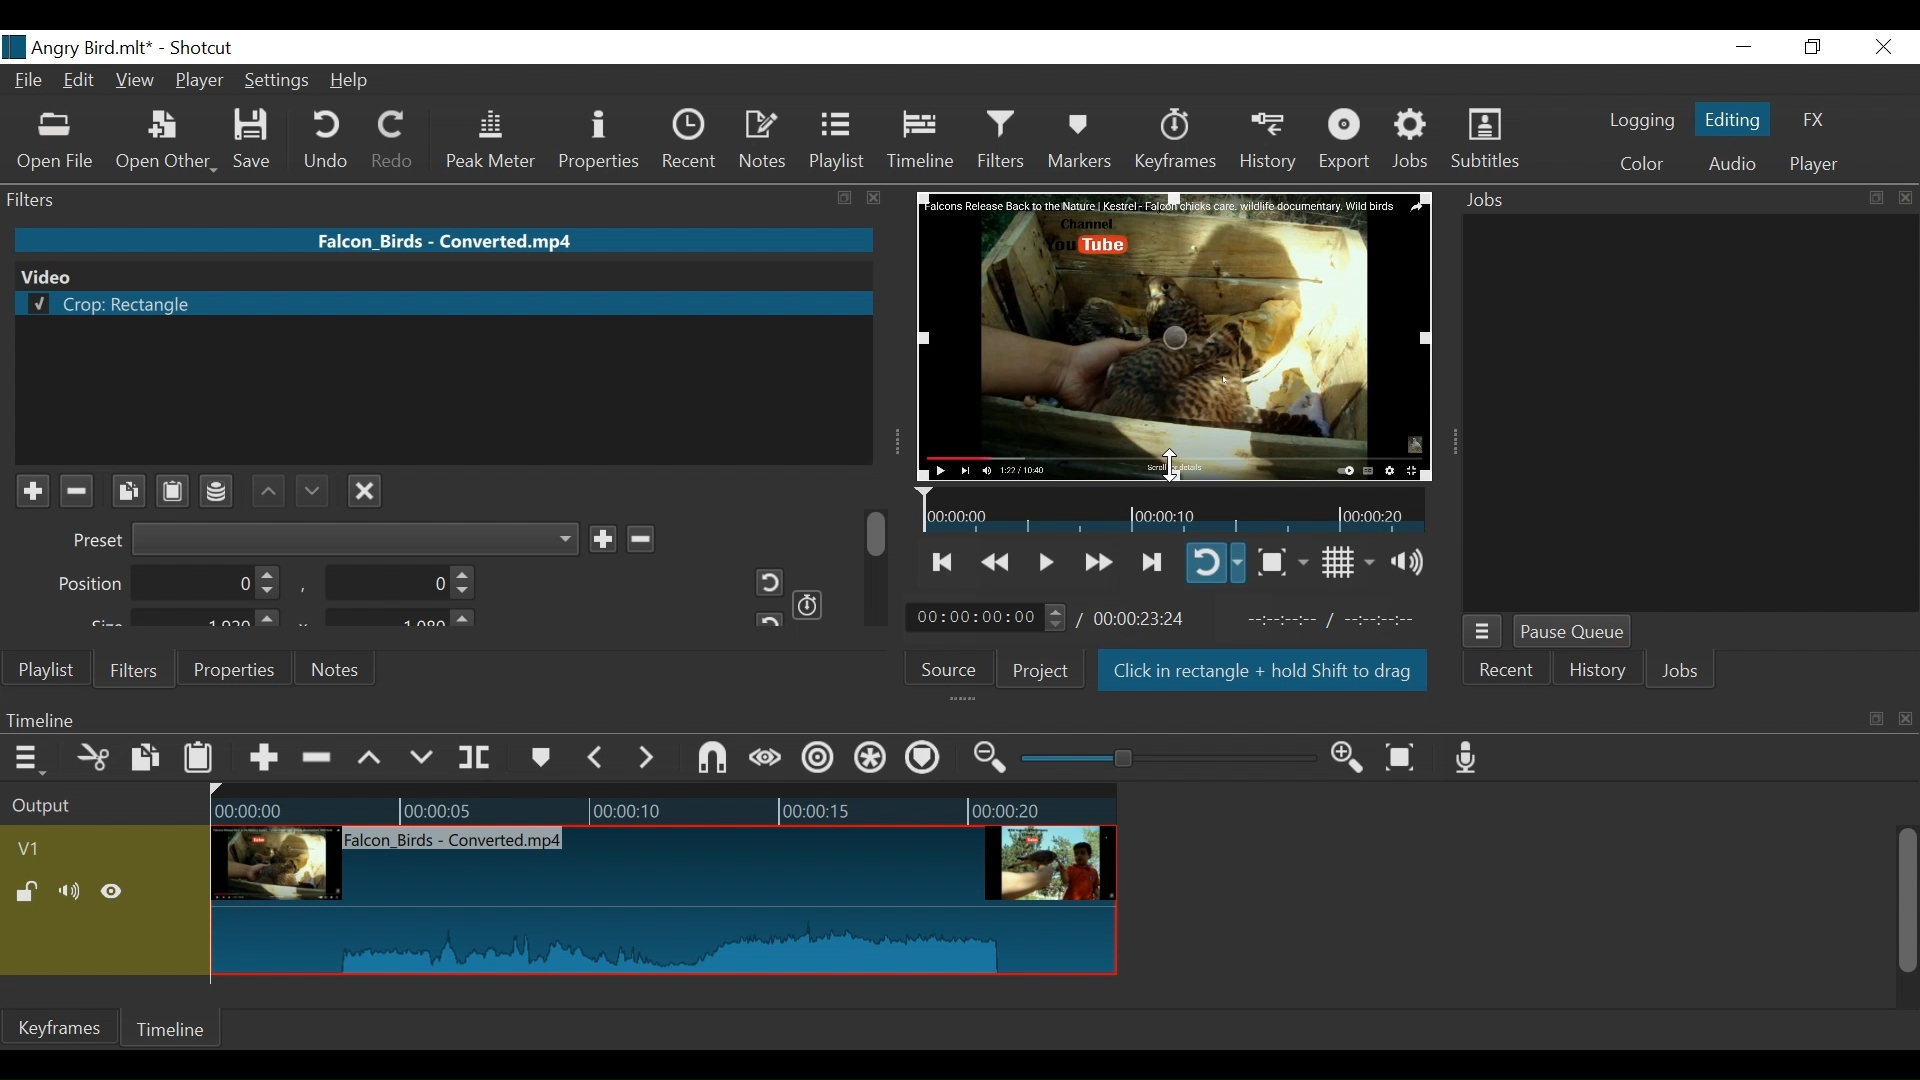  What do you see at coordinates (406, 198) in the screenshot?
I see `filters` at bounding box center [406, 198].